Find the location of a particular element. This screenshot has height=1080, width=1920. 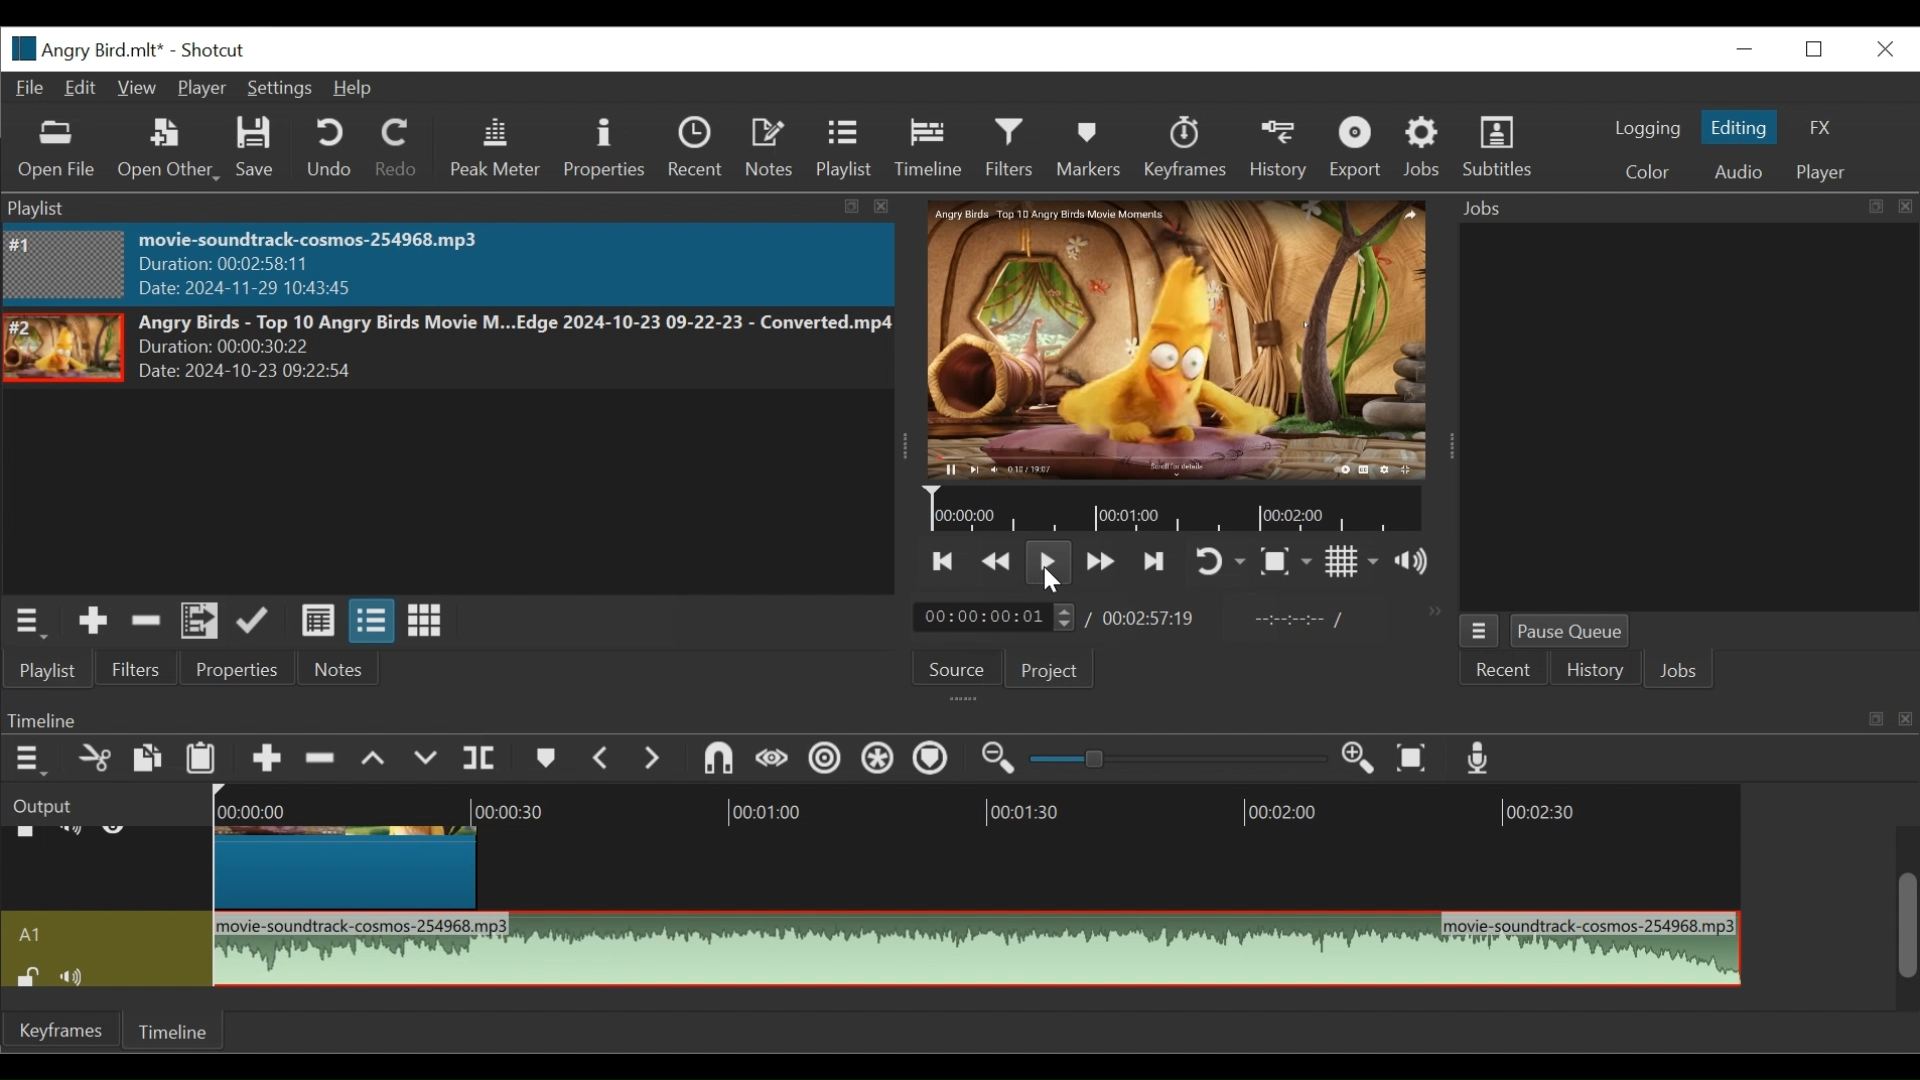

Ripple Markers is located at coordinates (931, 762).